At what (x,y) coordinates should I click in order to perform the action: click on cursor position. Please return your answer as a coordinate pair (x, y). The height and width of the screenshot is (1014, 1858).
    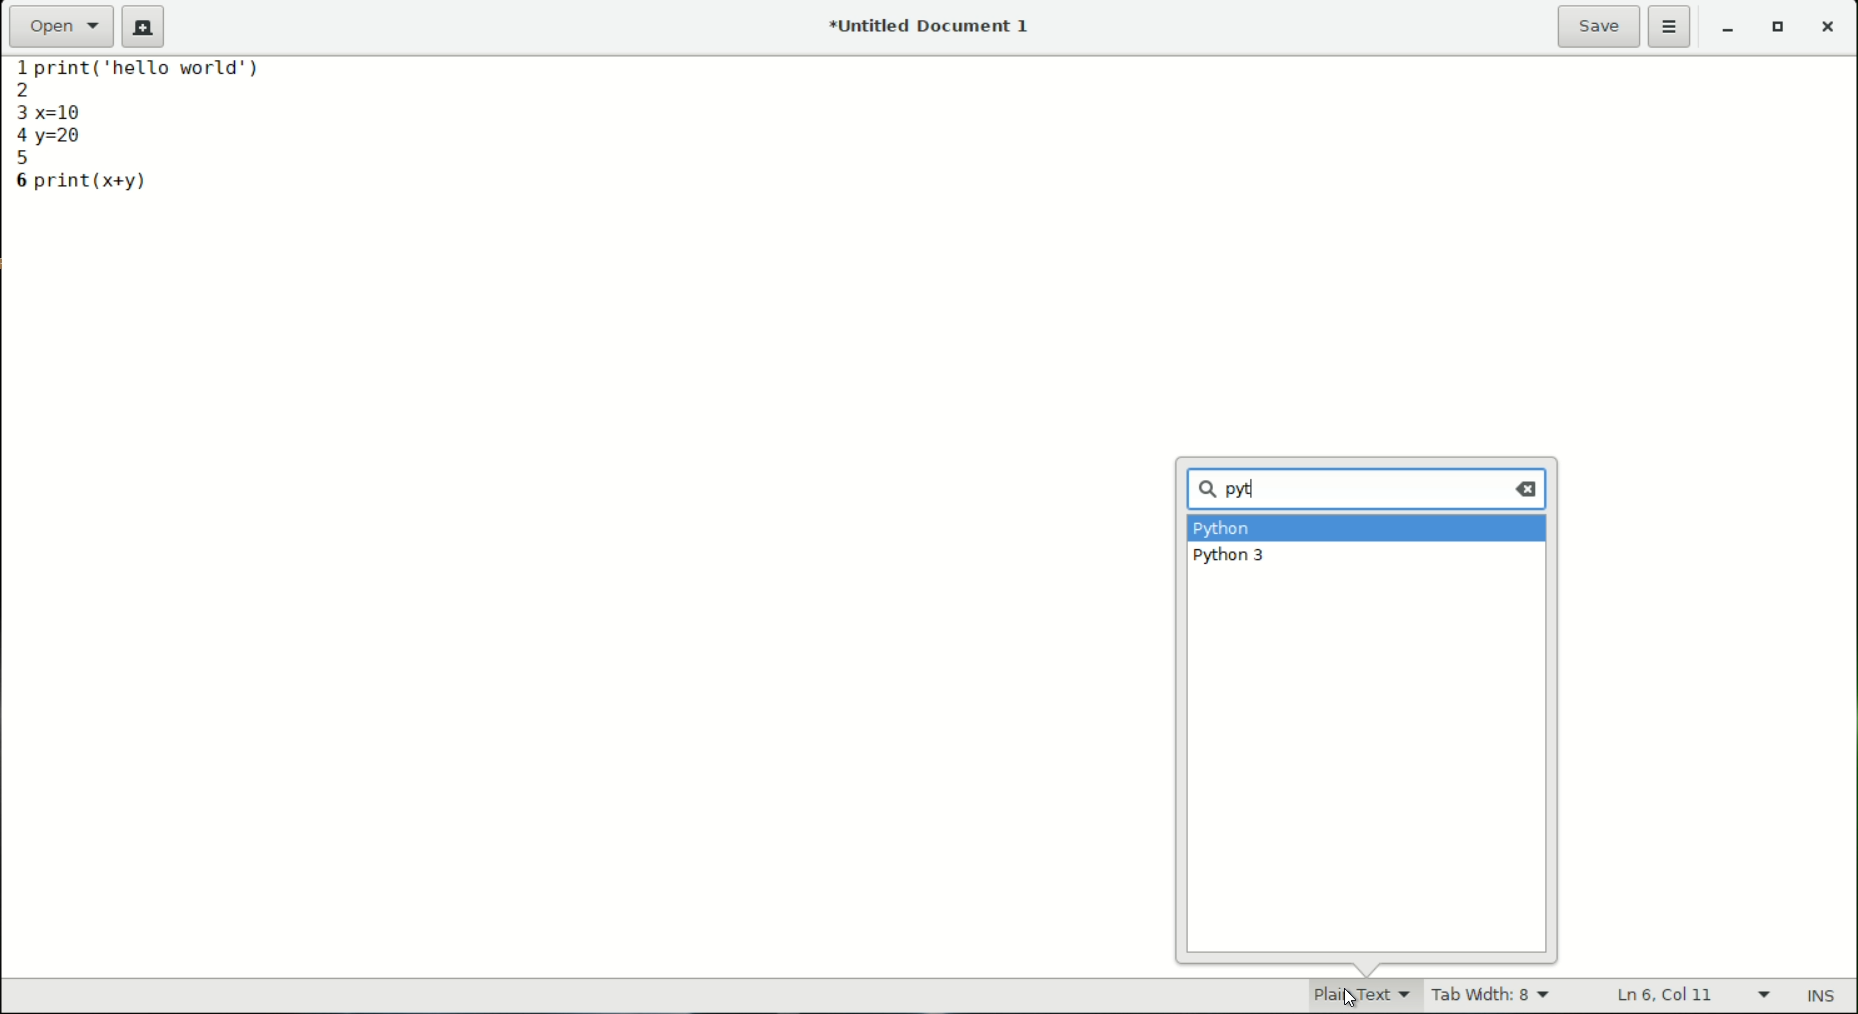
    Looking at the image, I should click on (1668, 996).